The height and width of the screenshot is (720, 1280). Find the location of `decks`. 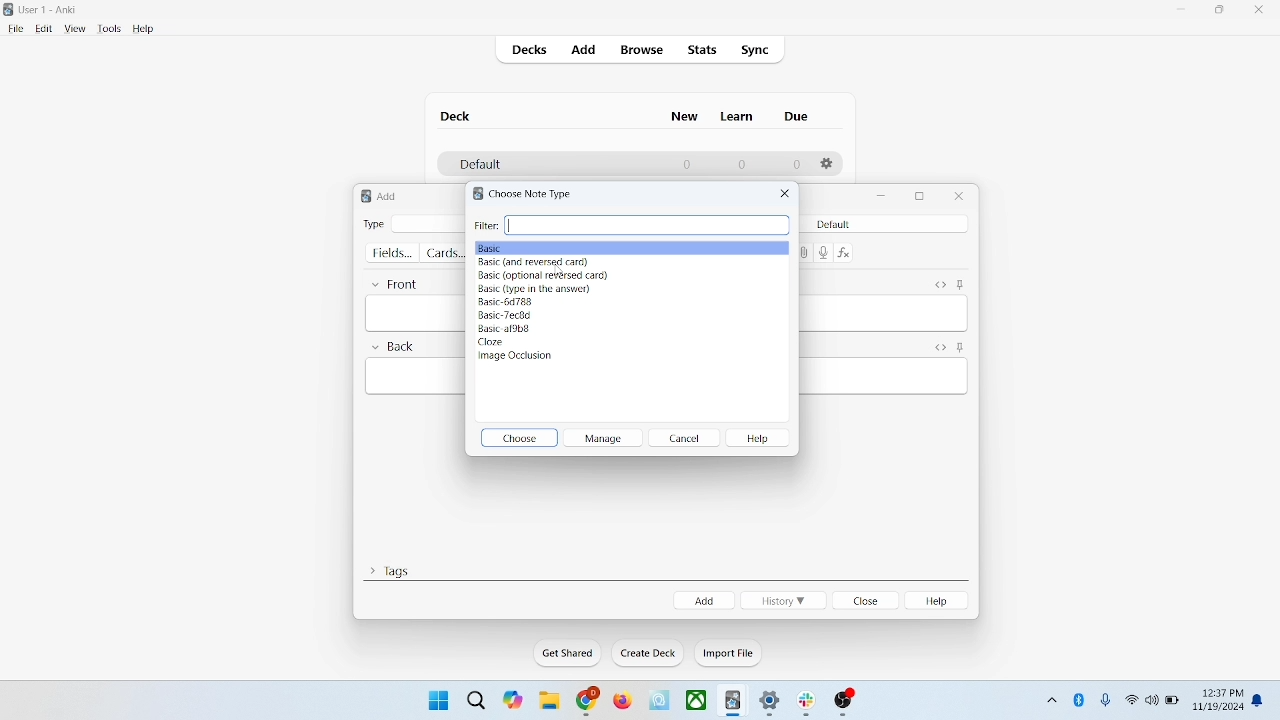

decks is located at coordinates (532, 52).